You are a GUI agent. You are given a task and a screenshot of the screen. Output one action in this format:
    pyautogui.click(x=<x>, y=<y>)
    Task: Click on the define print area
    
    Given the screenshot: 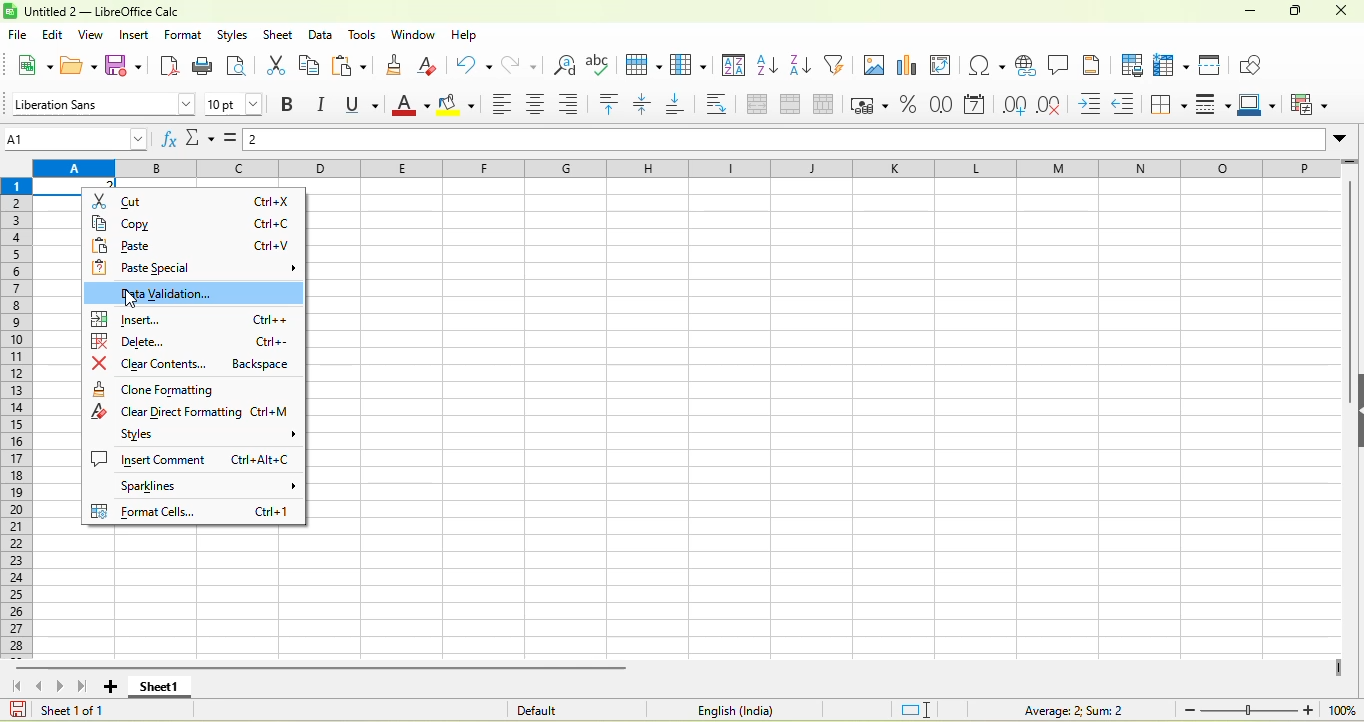 What is the action you would take?
    pyautogui.click(x=1131, y=65)
    